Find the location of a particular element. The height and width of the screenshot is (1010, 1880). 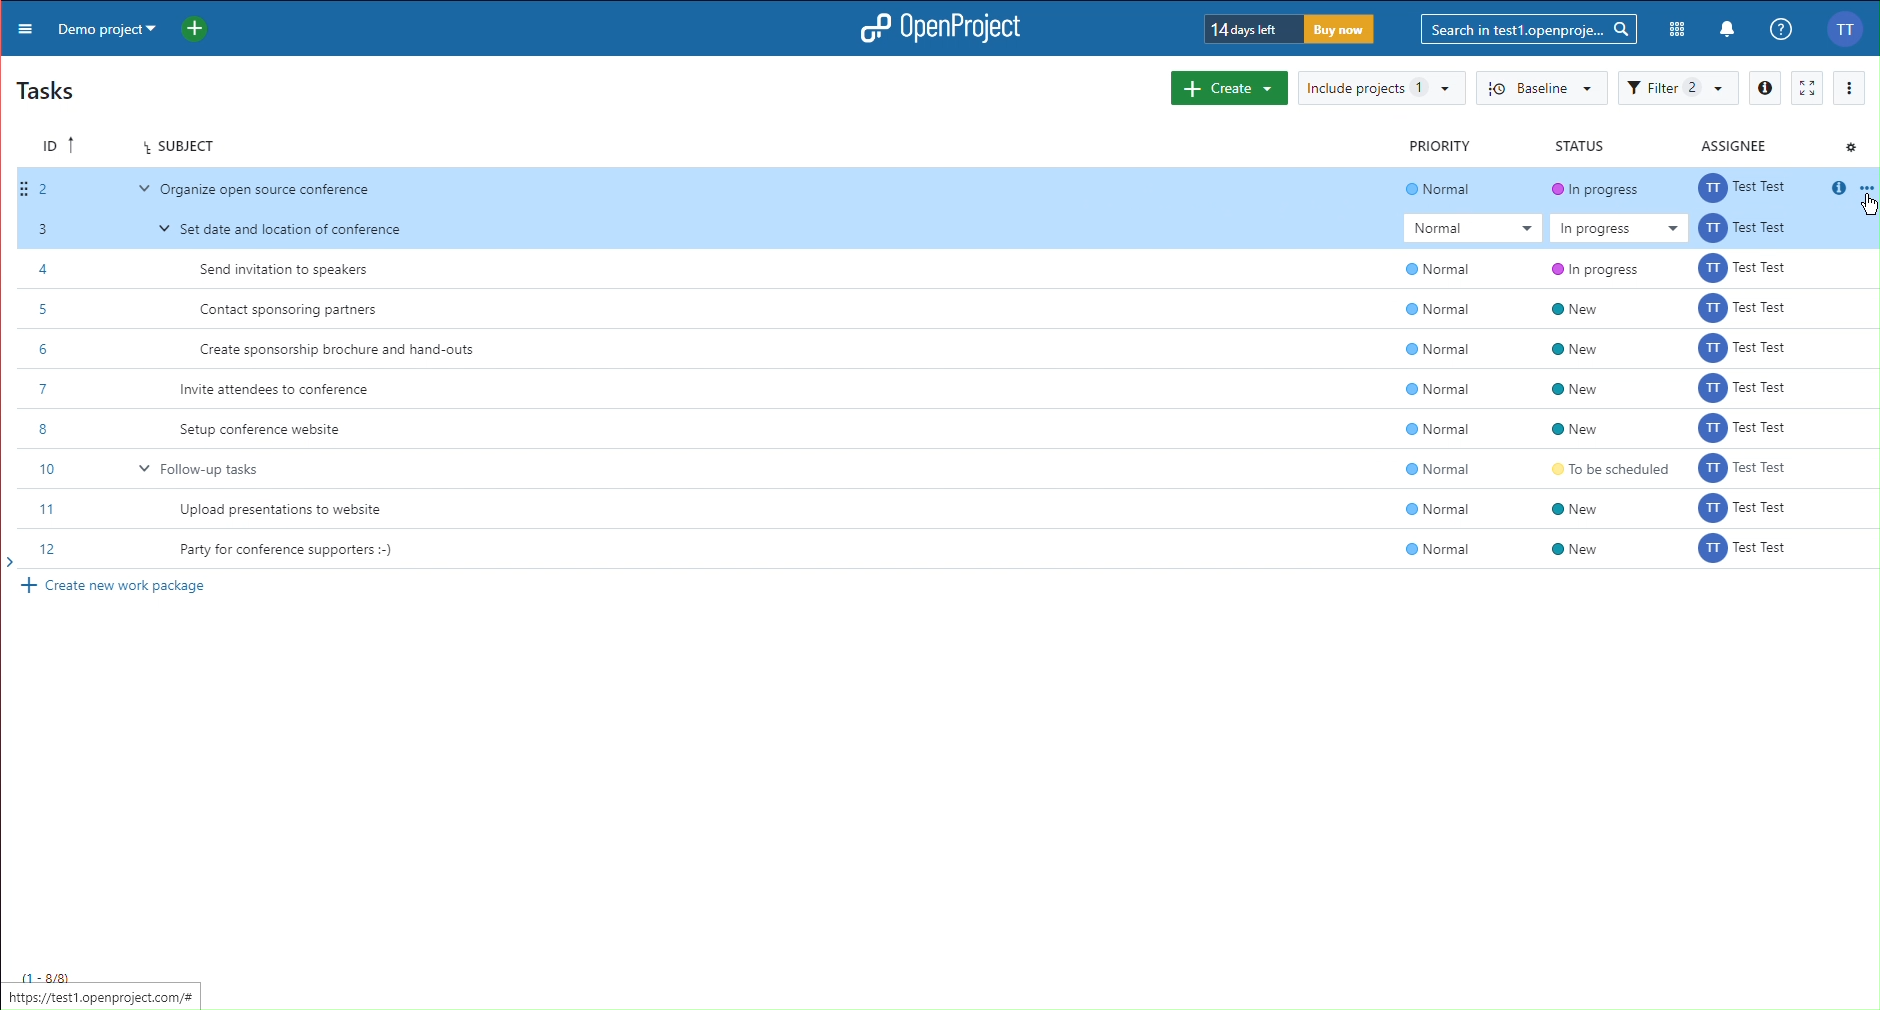

Priority is located at coordinates (1445, 146).